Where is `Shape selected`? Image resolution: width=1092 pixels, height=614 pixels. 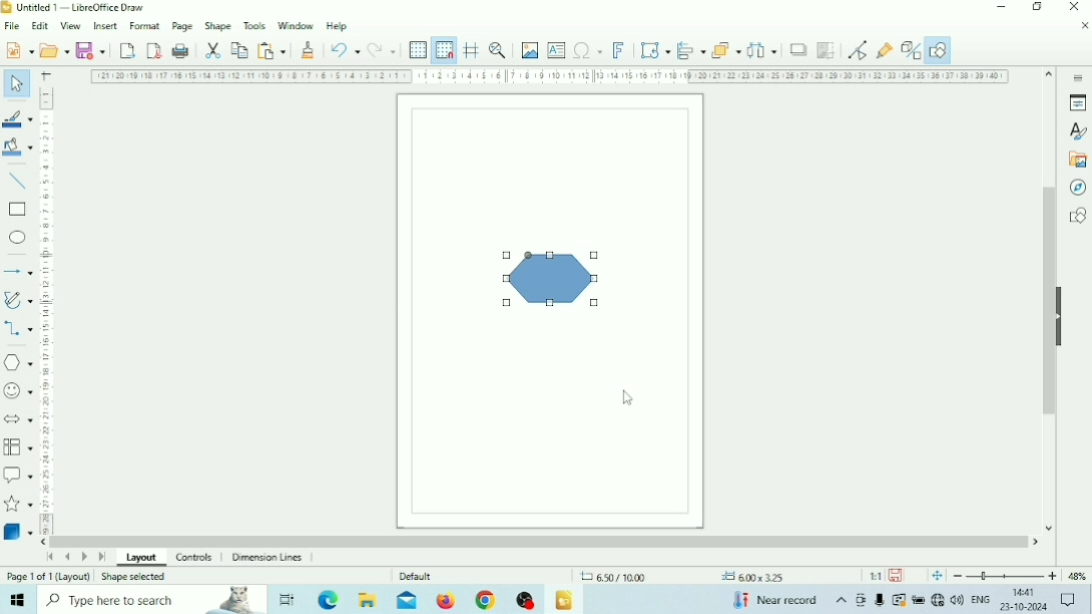 Shape selected is located at coordinates (133, 576).